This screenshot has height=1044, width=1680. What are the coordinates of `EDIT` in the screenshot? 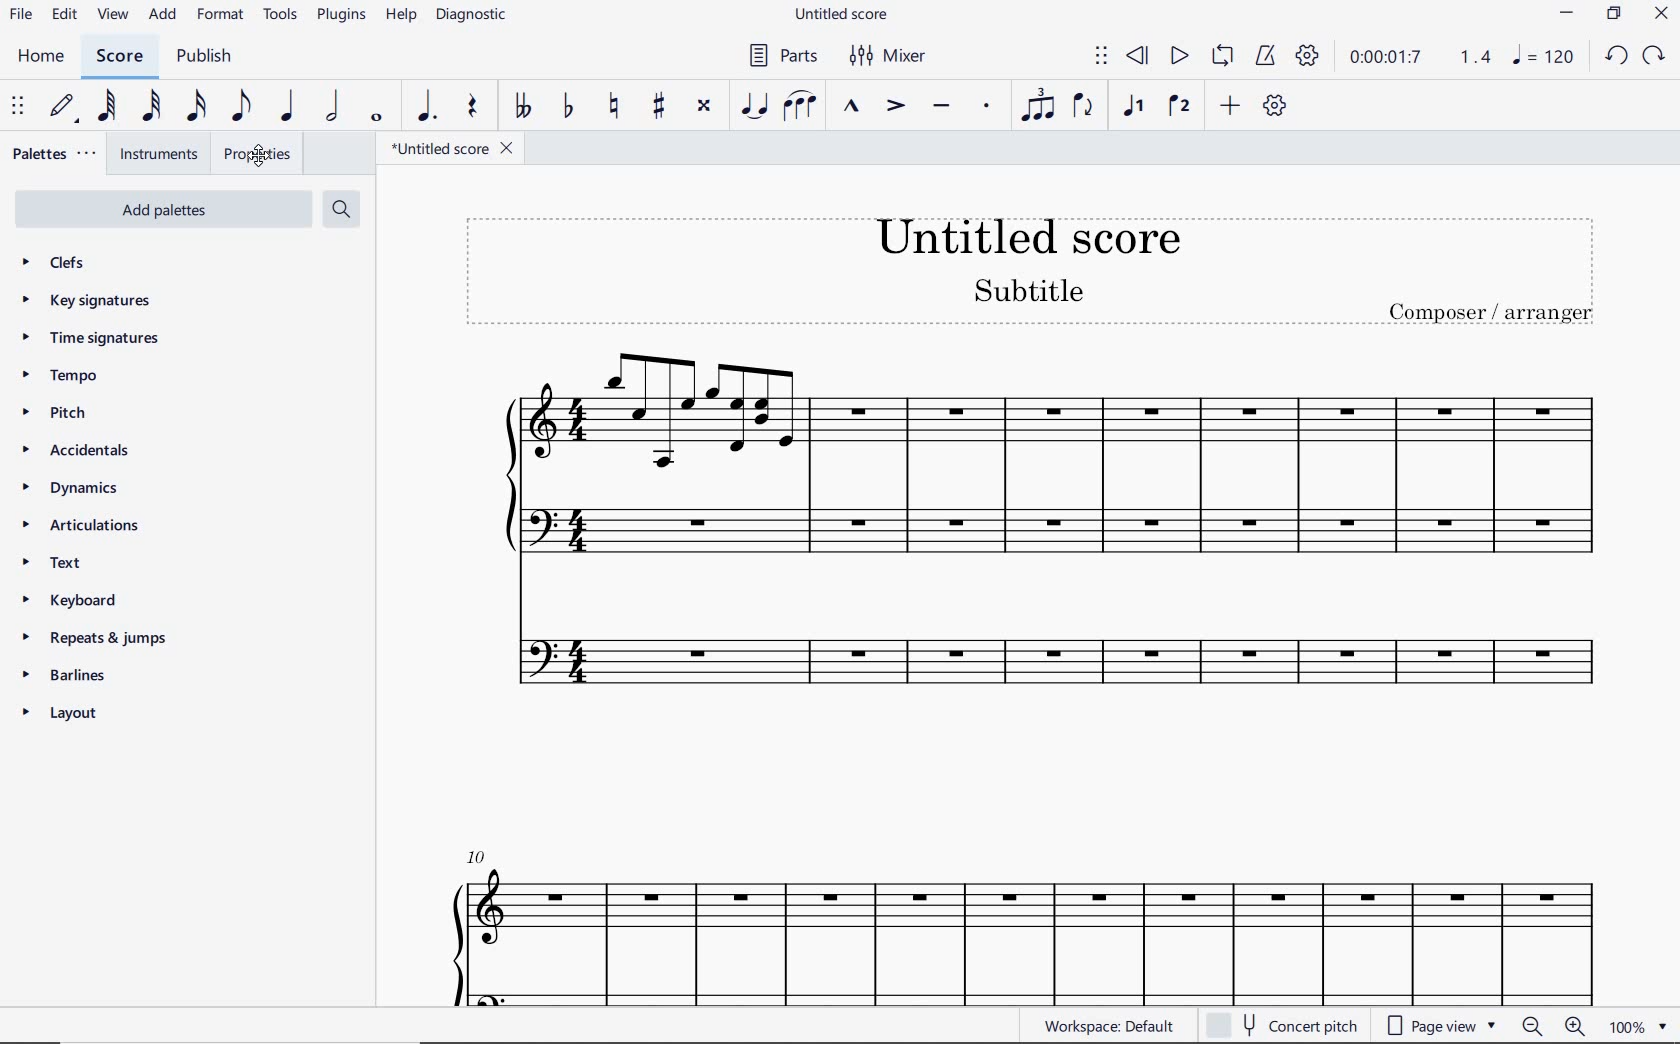 It's located at (65, 16).